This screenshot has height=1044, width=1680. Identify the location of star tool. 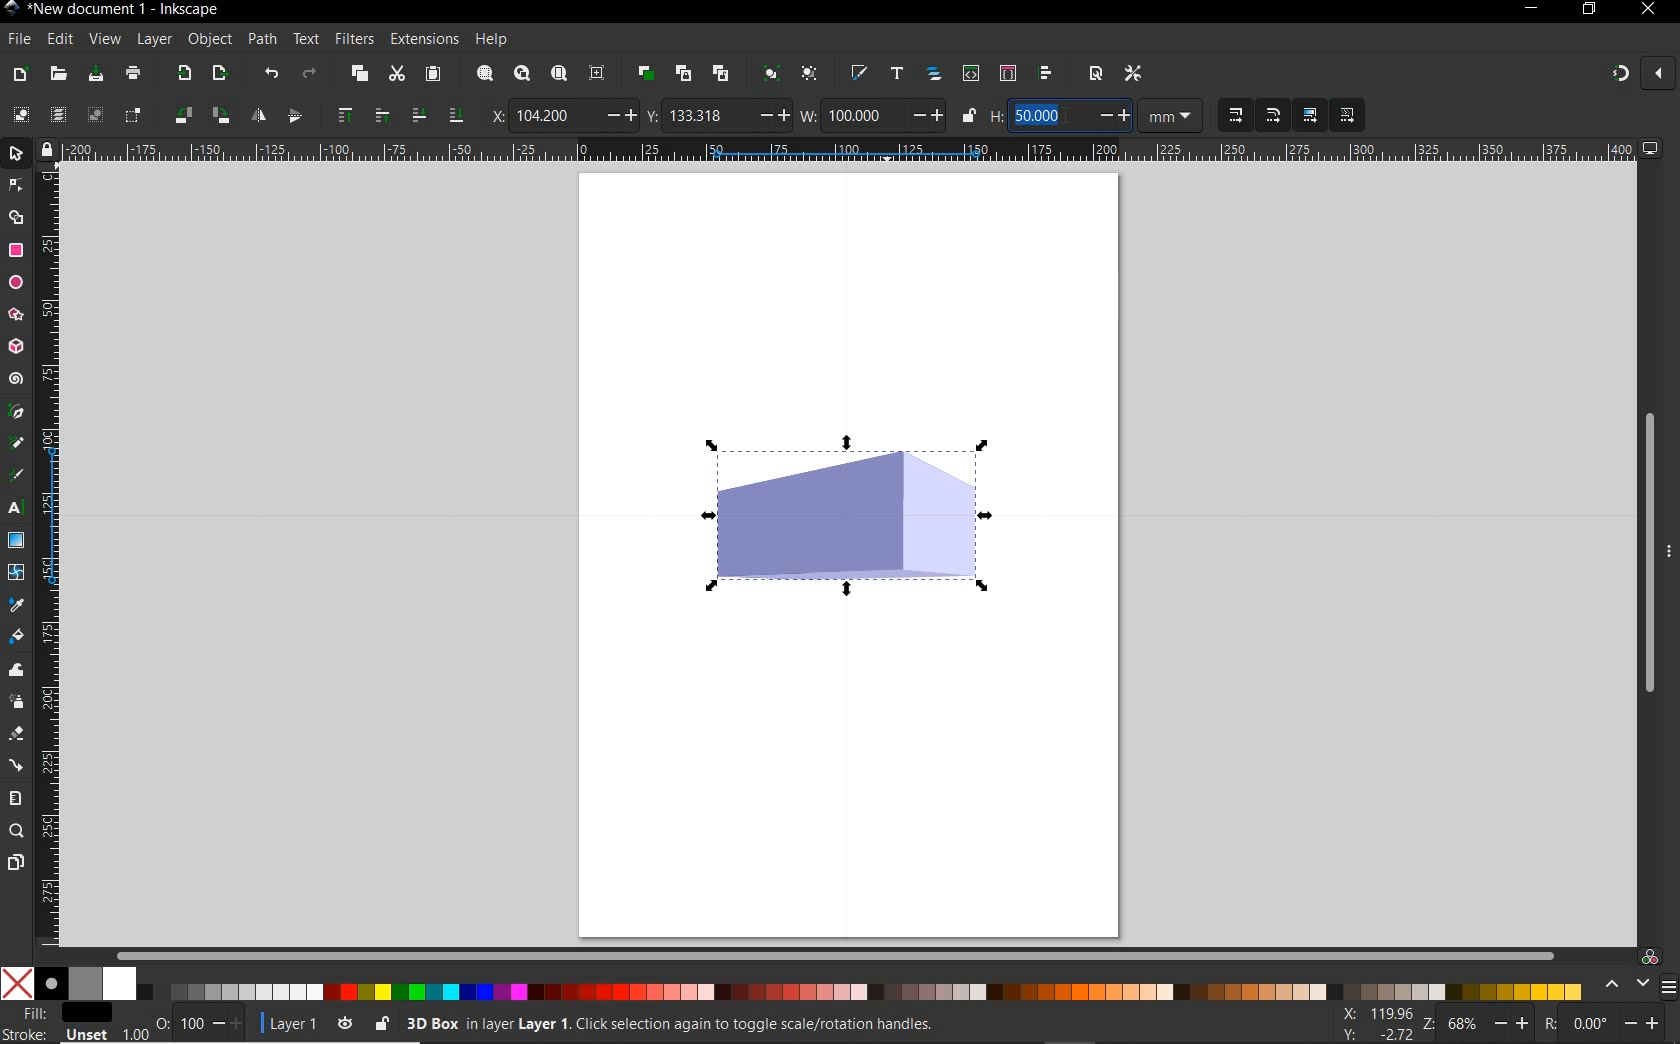
(16, 315).